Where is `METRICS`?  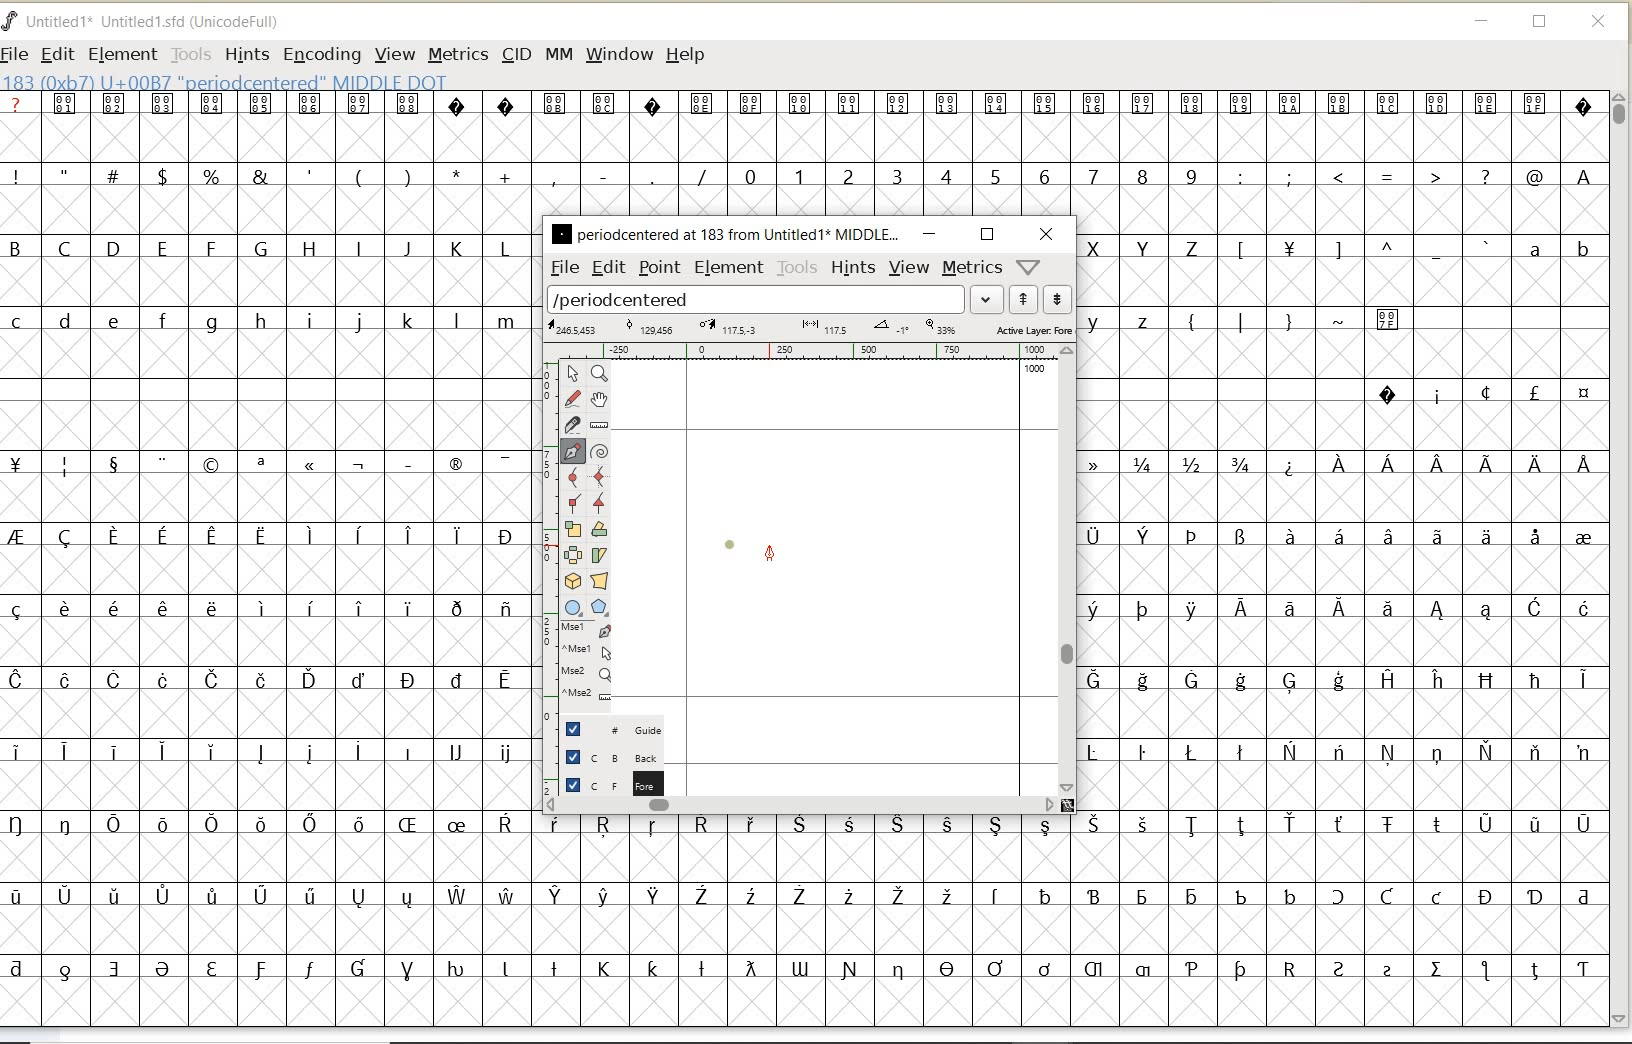 METRICS is located at coordinates (457, 56).